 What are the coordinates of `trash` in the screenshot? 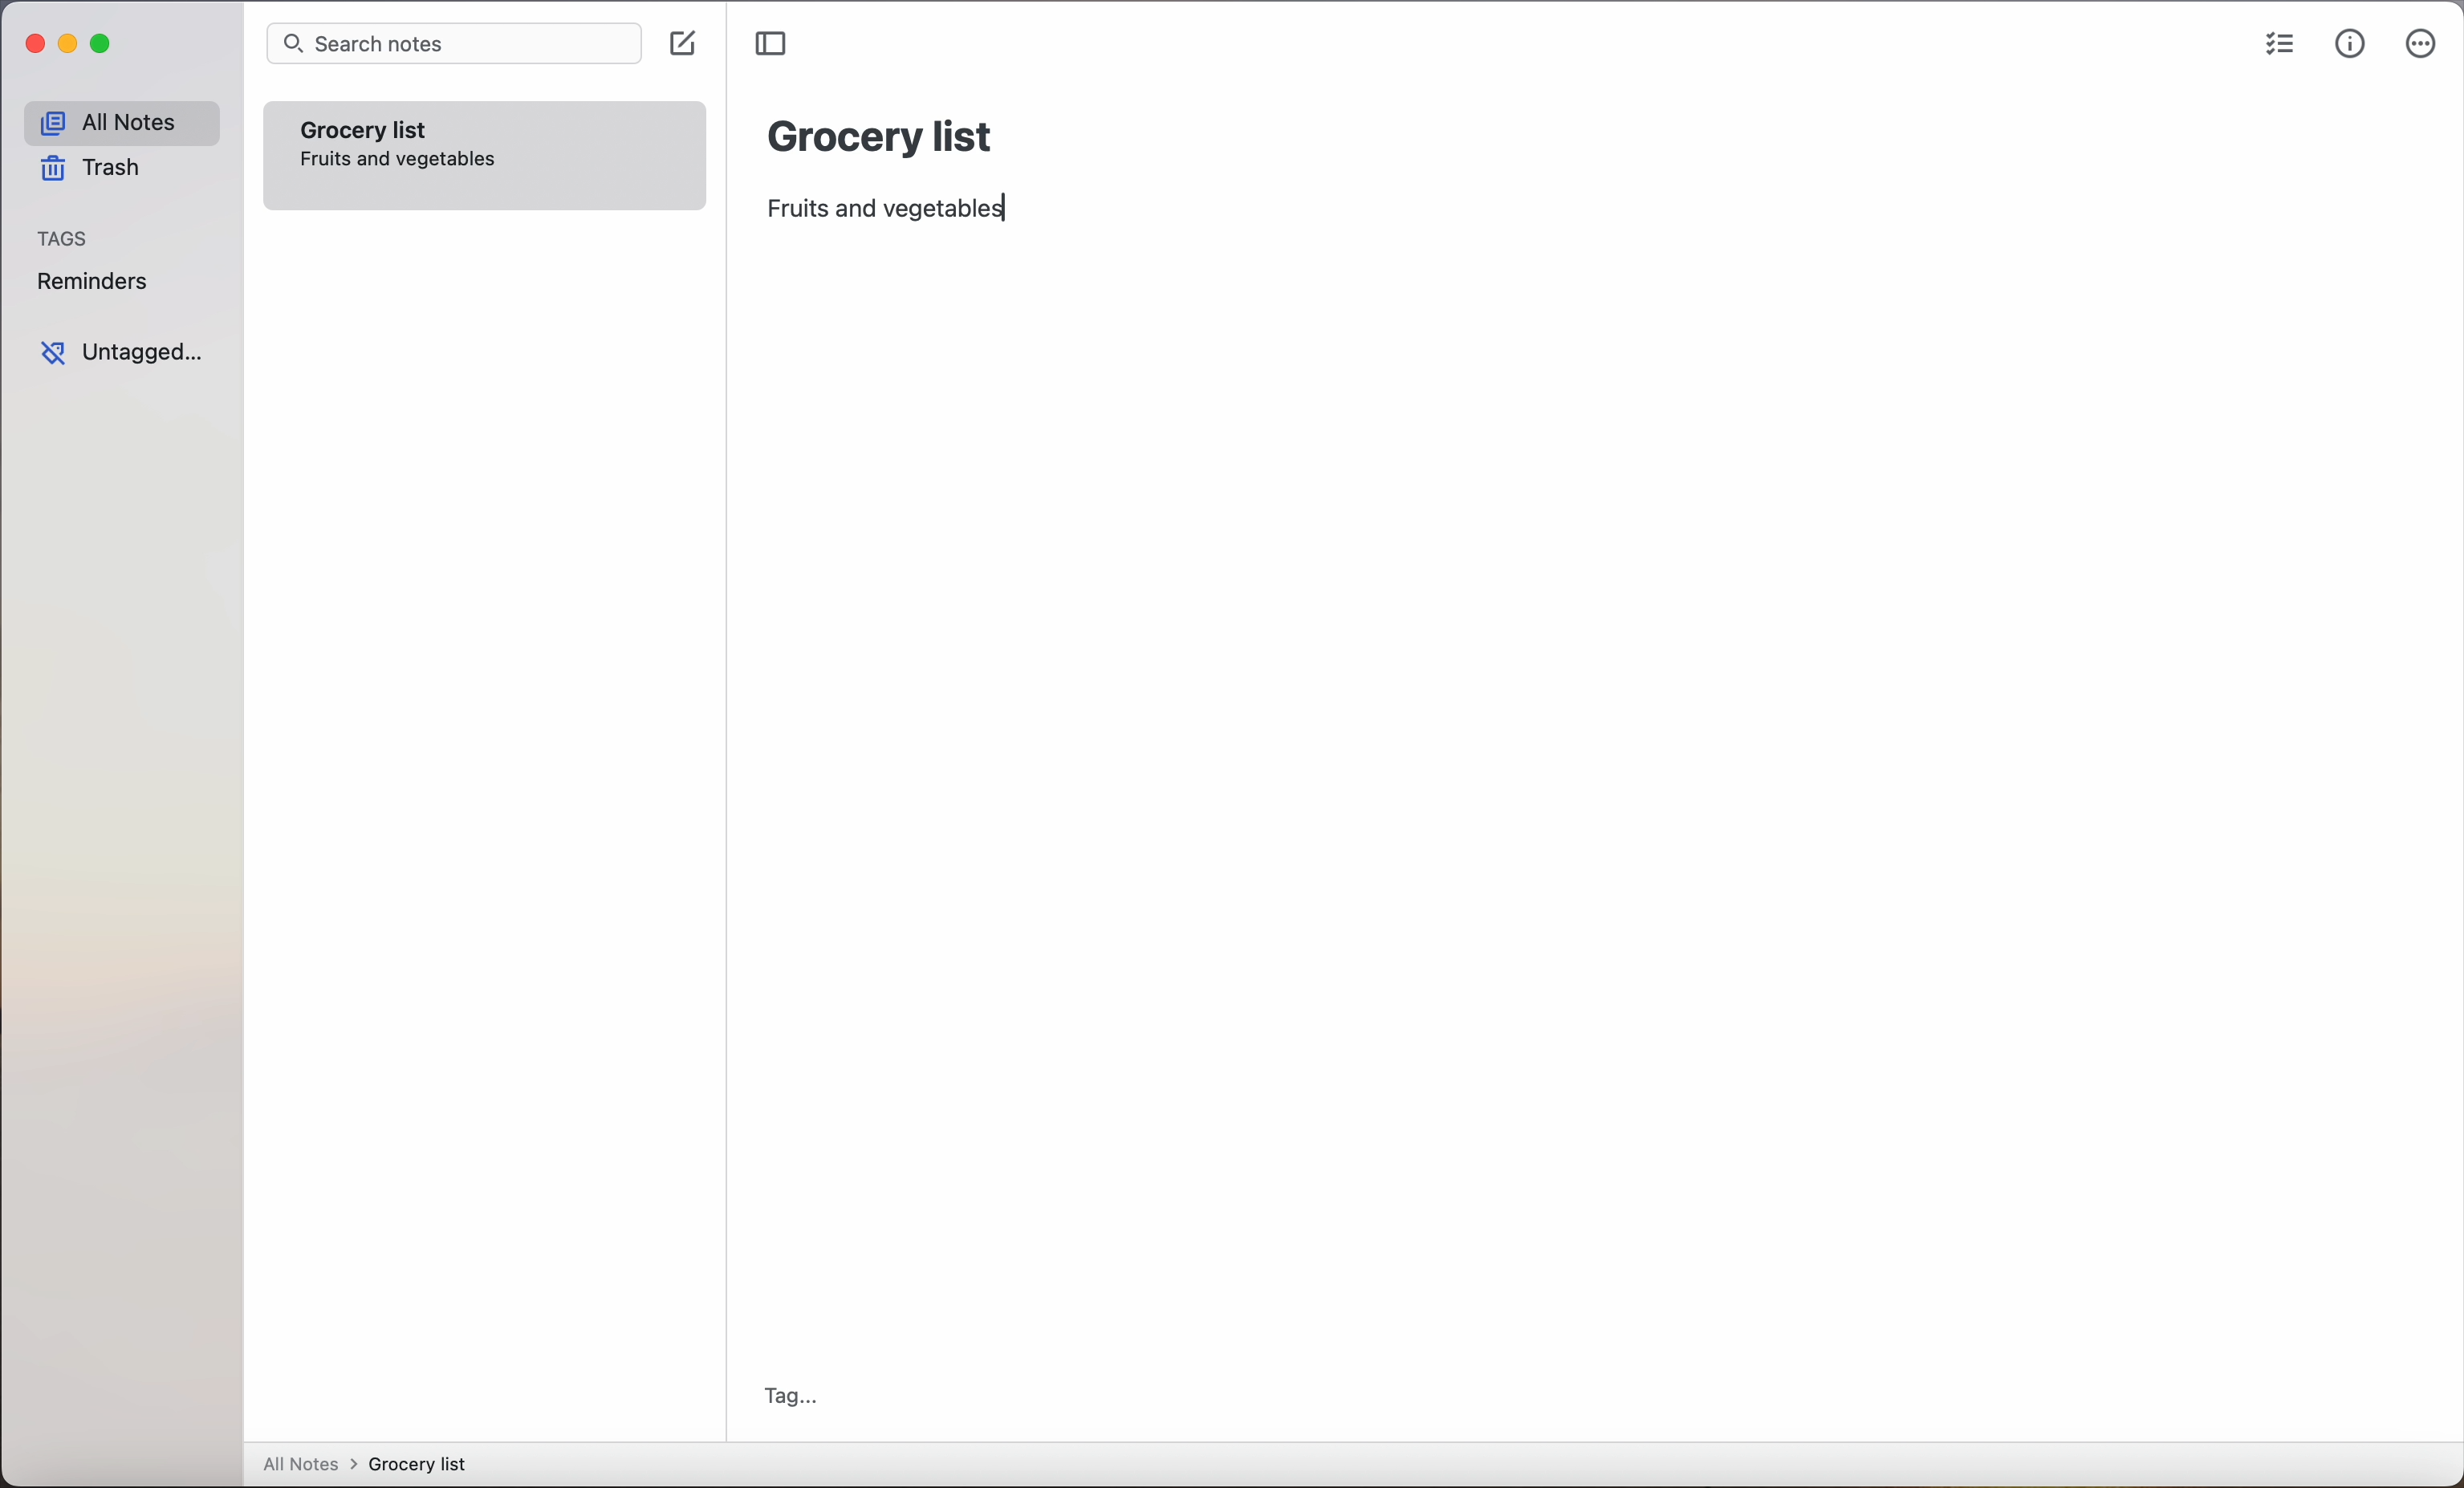 It's located at (88, 172).